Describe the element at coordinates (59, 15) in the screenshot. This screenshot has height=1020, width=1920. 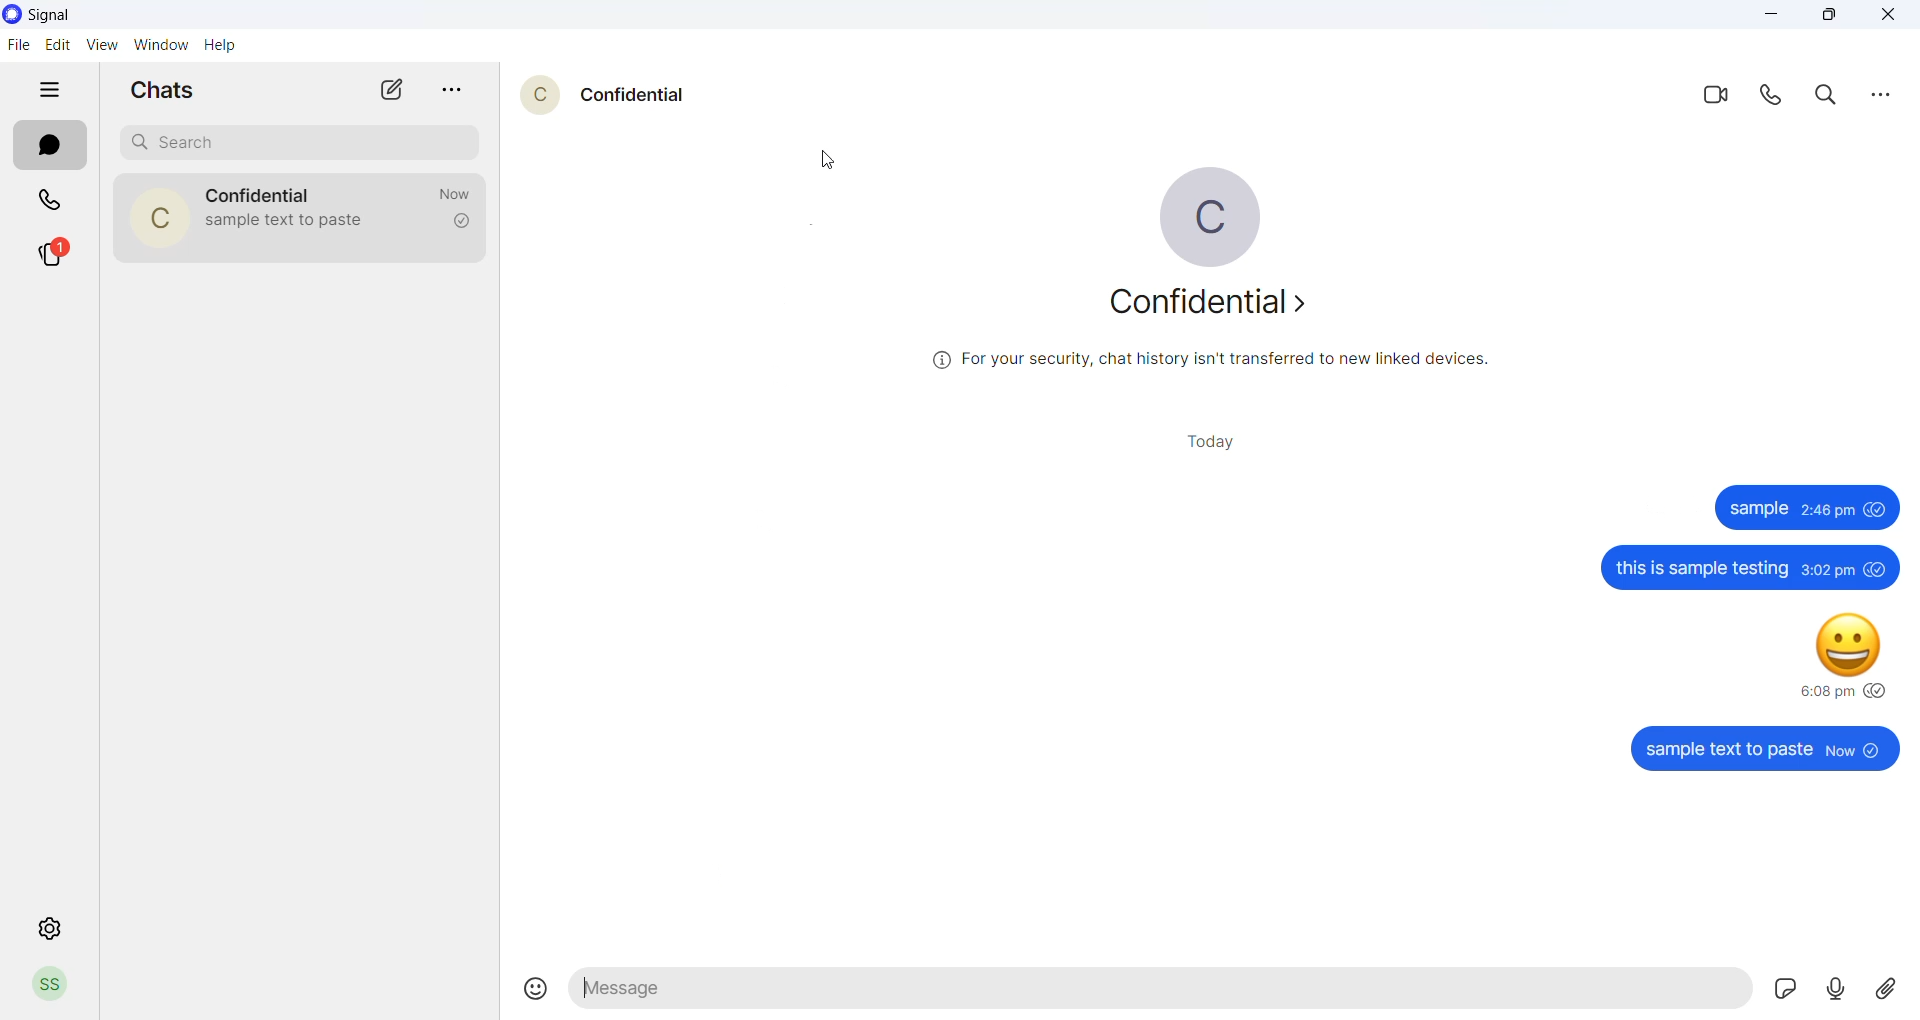
I see `application name and logo` at that location.